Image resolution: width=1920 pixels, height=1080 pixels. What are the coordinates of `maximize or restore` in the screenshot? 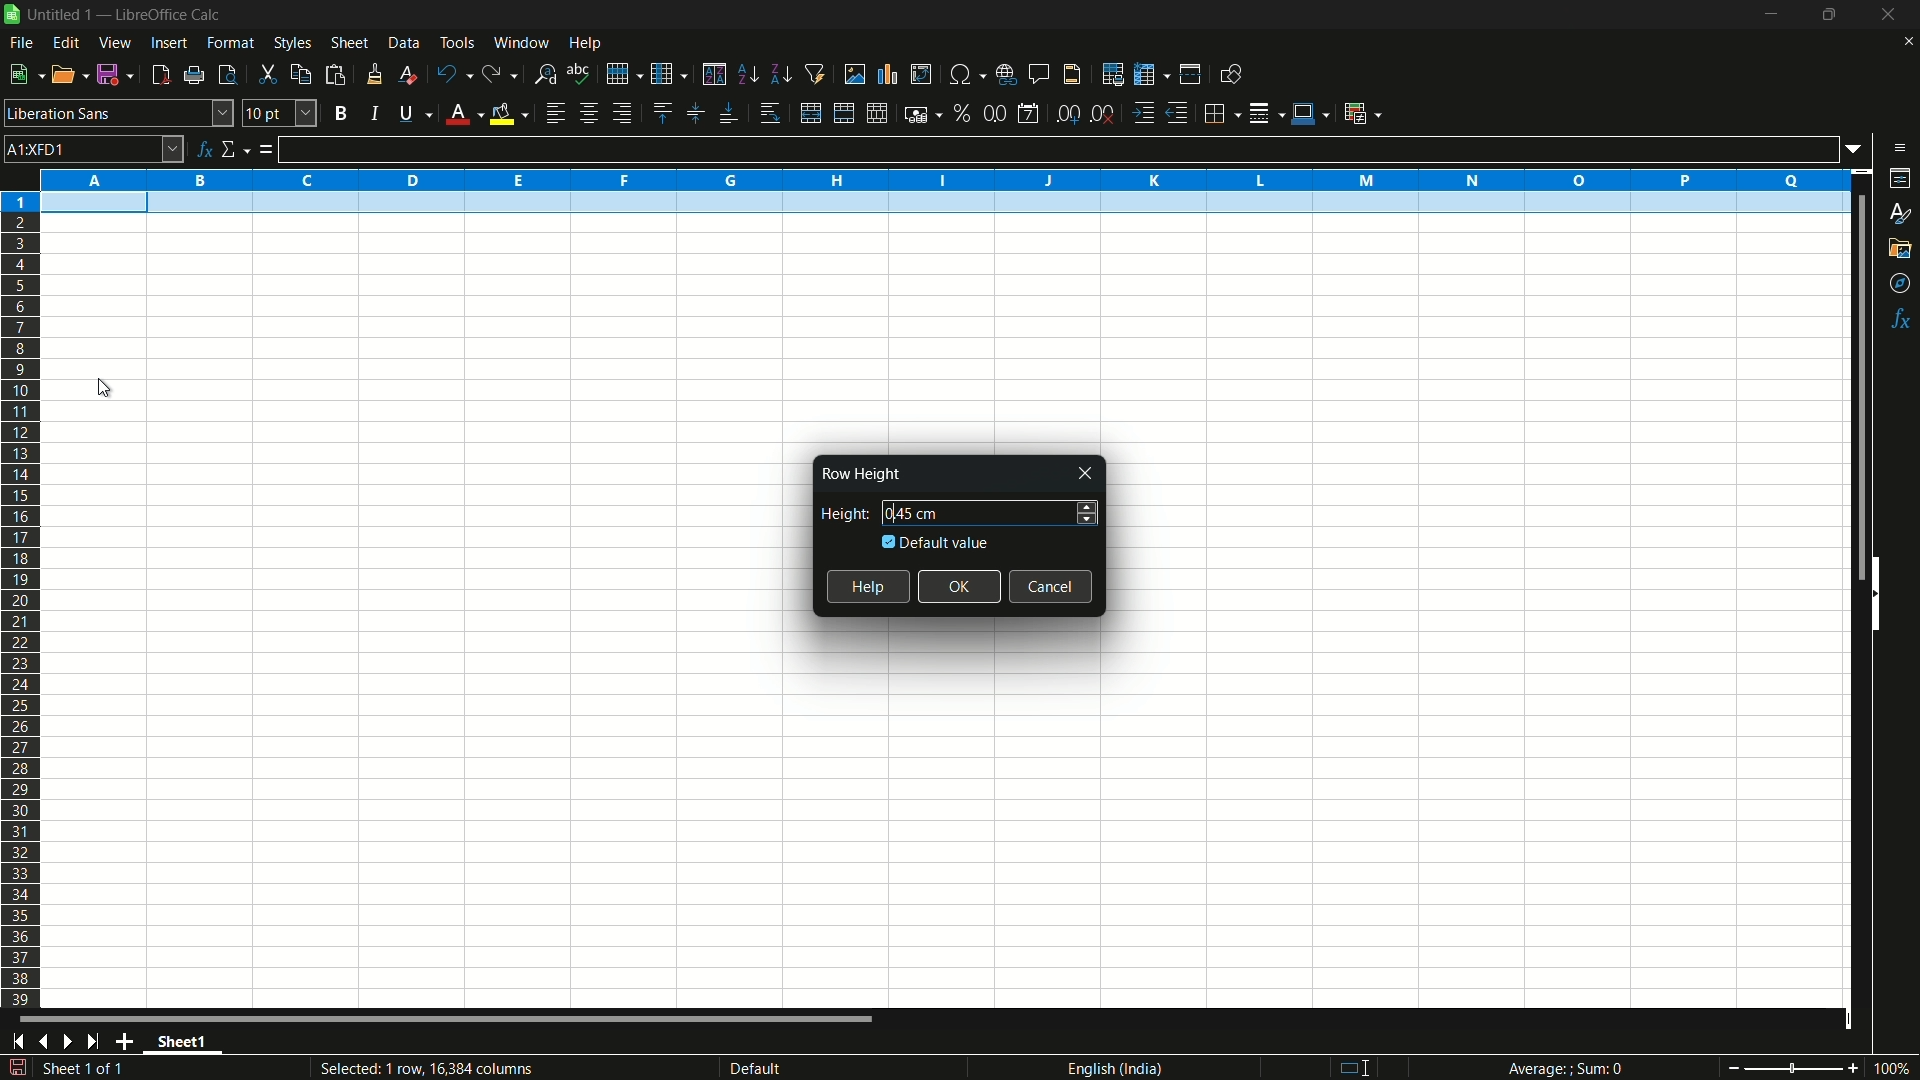 It's located at (1829, 15).